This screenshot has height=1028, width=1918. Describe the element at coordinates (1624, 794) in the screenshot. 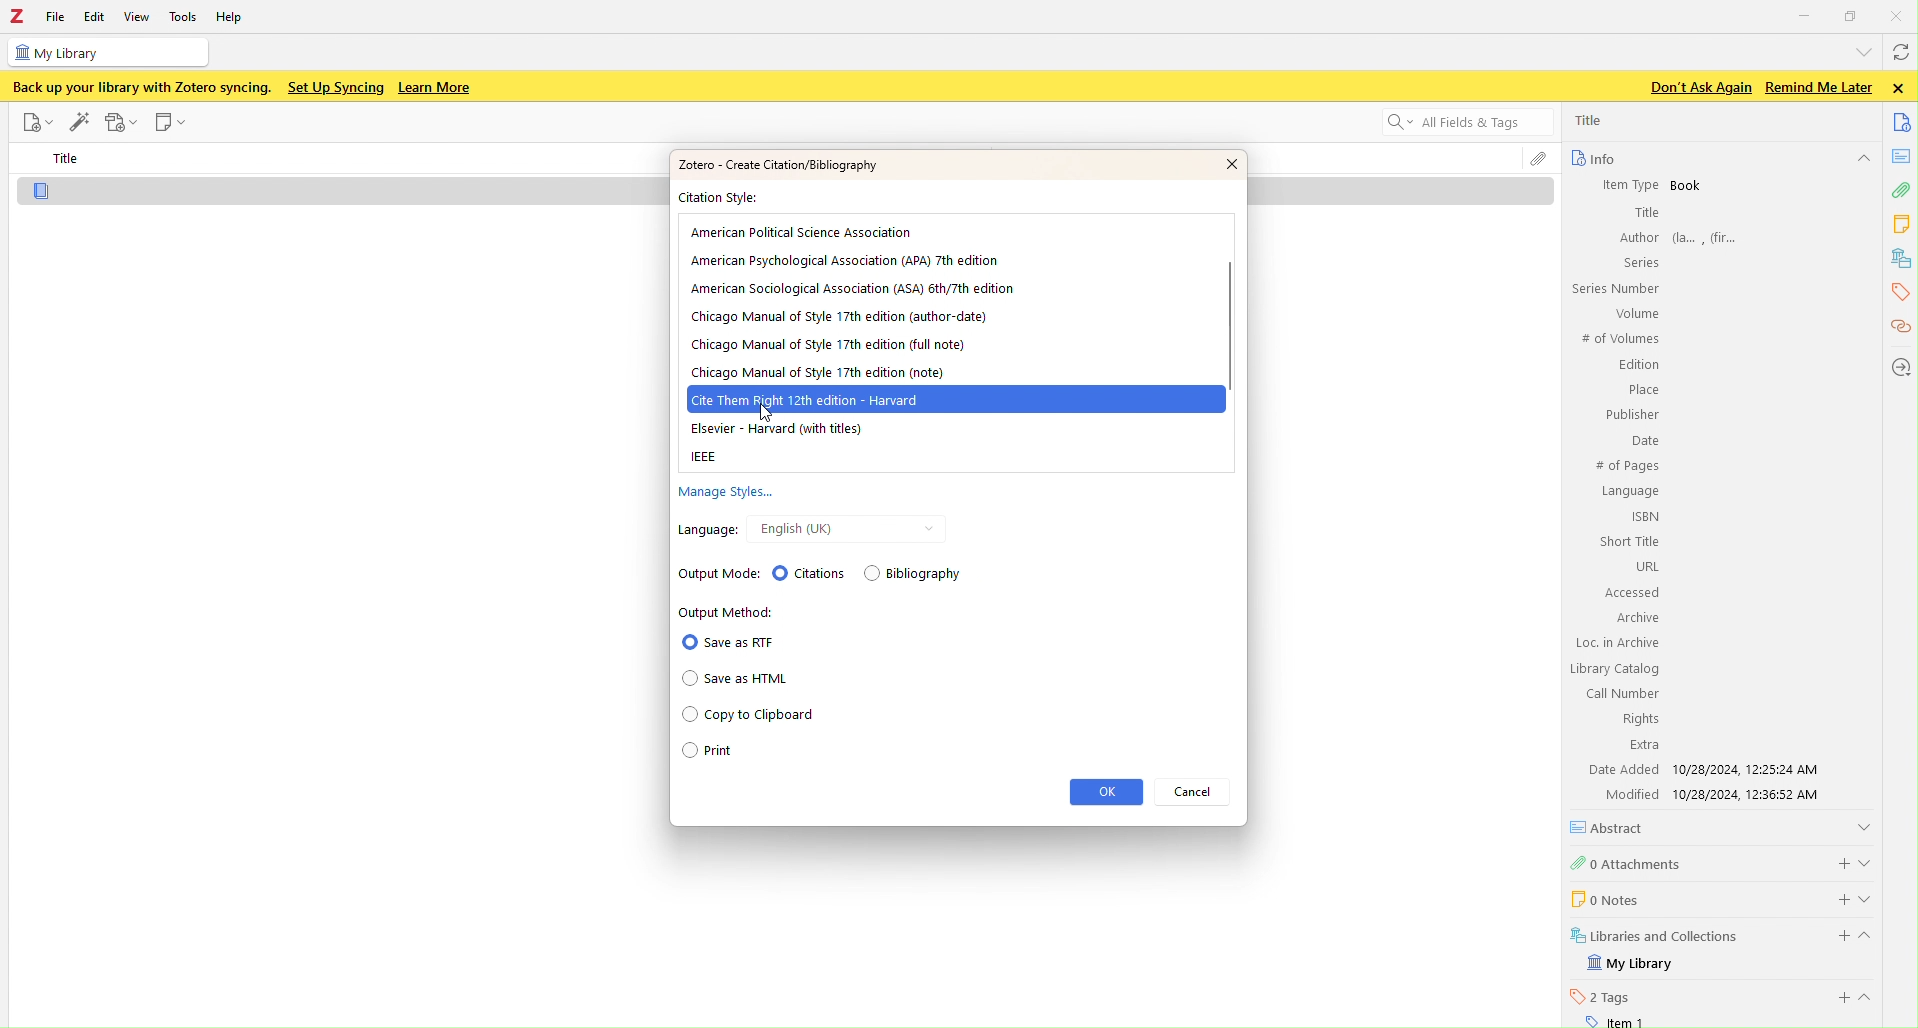

I see `‘Modified` at that location.